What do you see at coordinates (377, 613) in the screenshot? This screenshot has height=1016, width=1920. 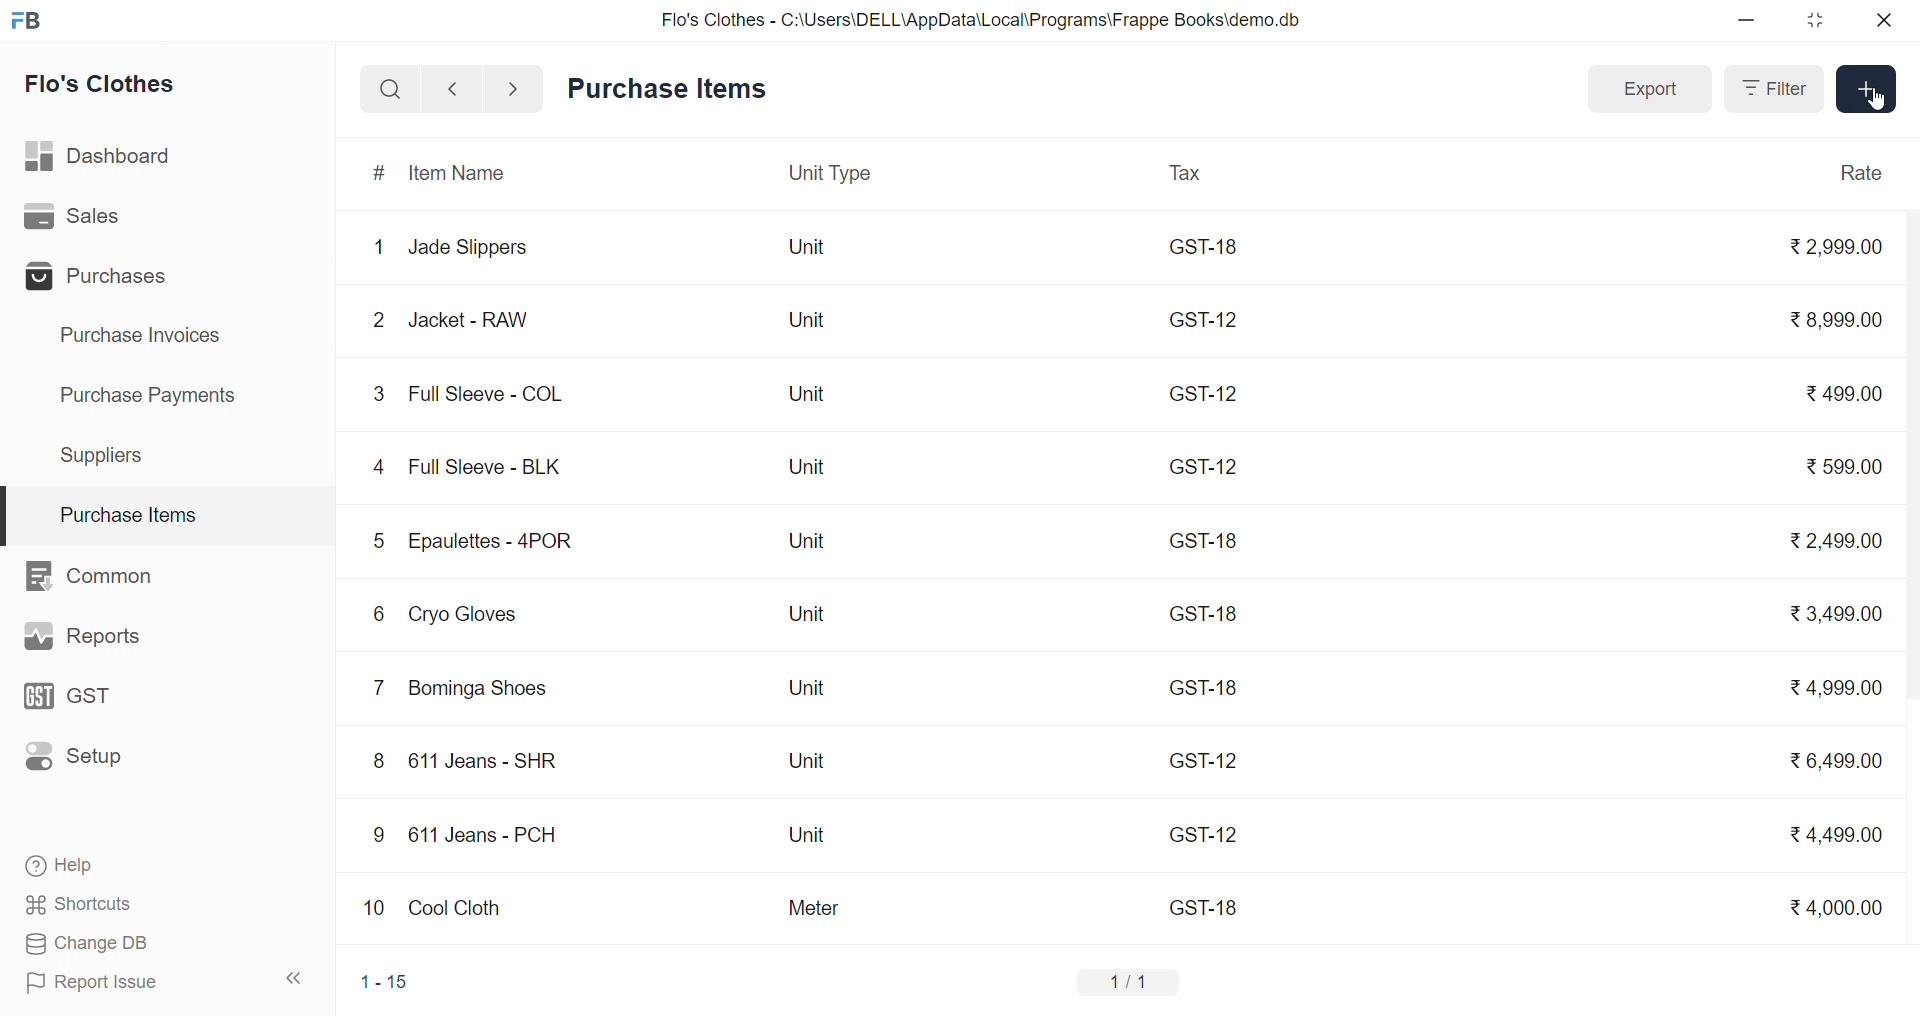 I see `6` at bounding box center [377, 613].